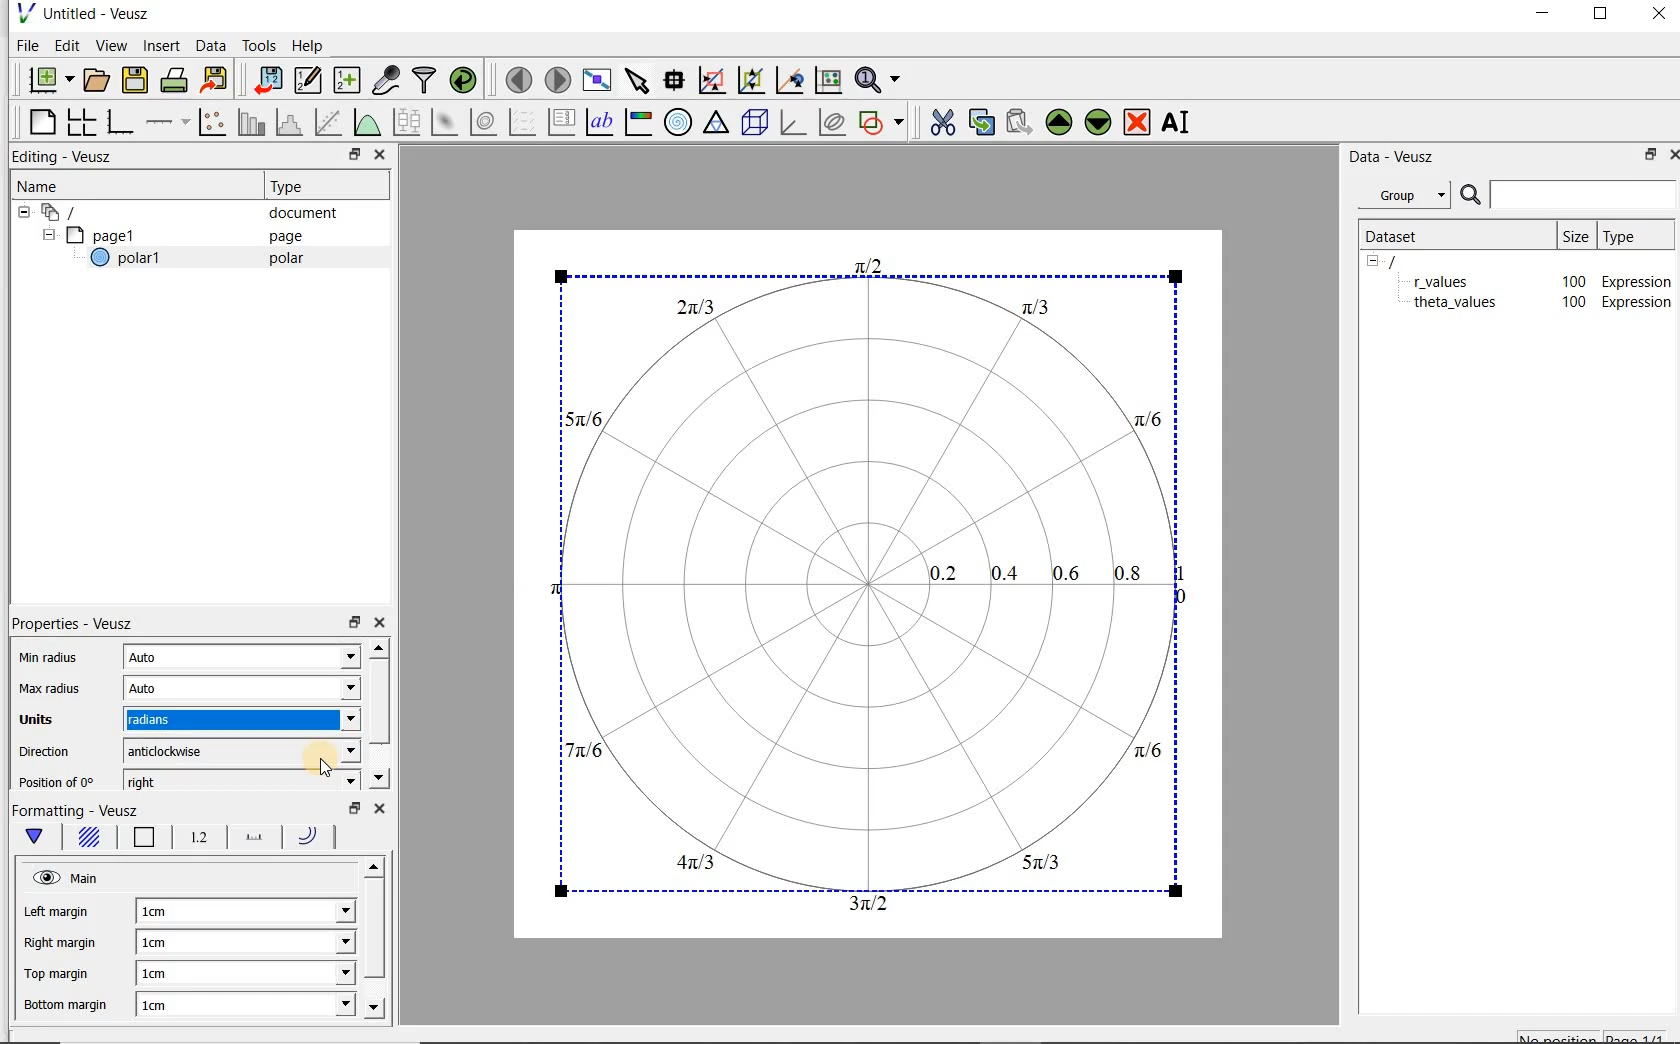 Image resolution: width=1680 pixels, height=1044 pixels. What do you see at coordinates (57, 911) in the screenshot?
I see `Left margin` at bounding box center [57, 911].